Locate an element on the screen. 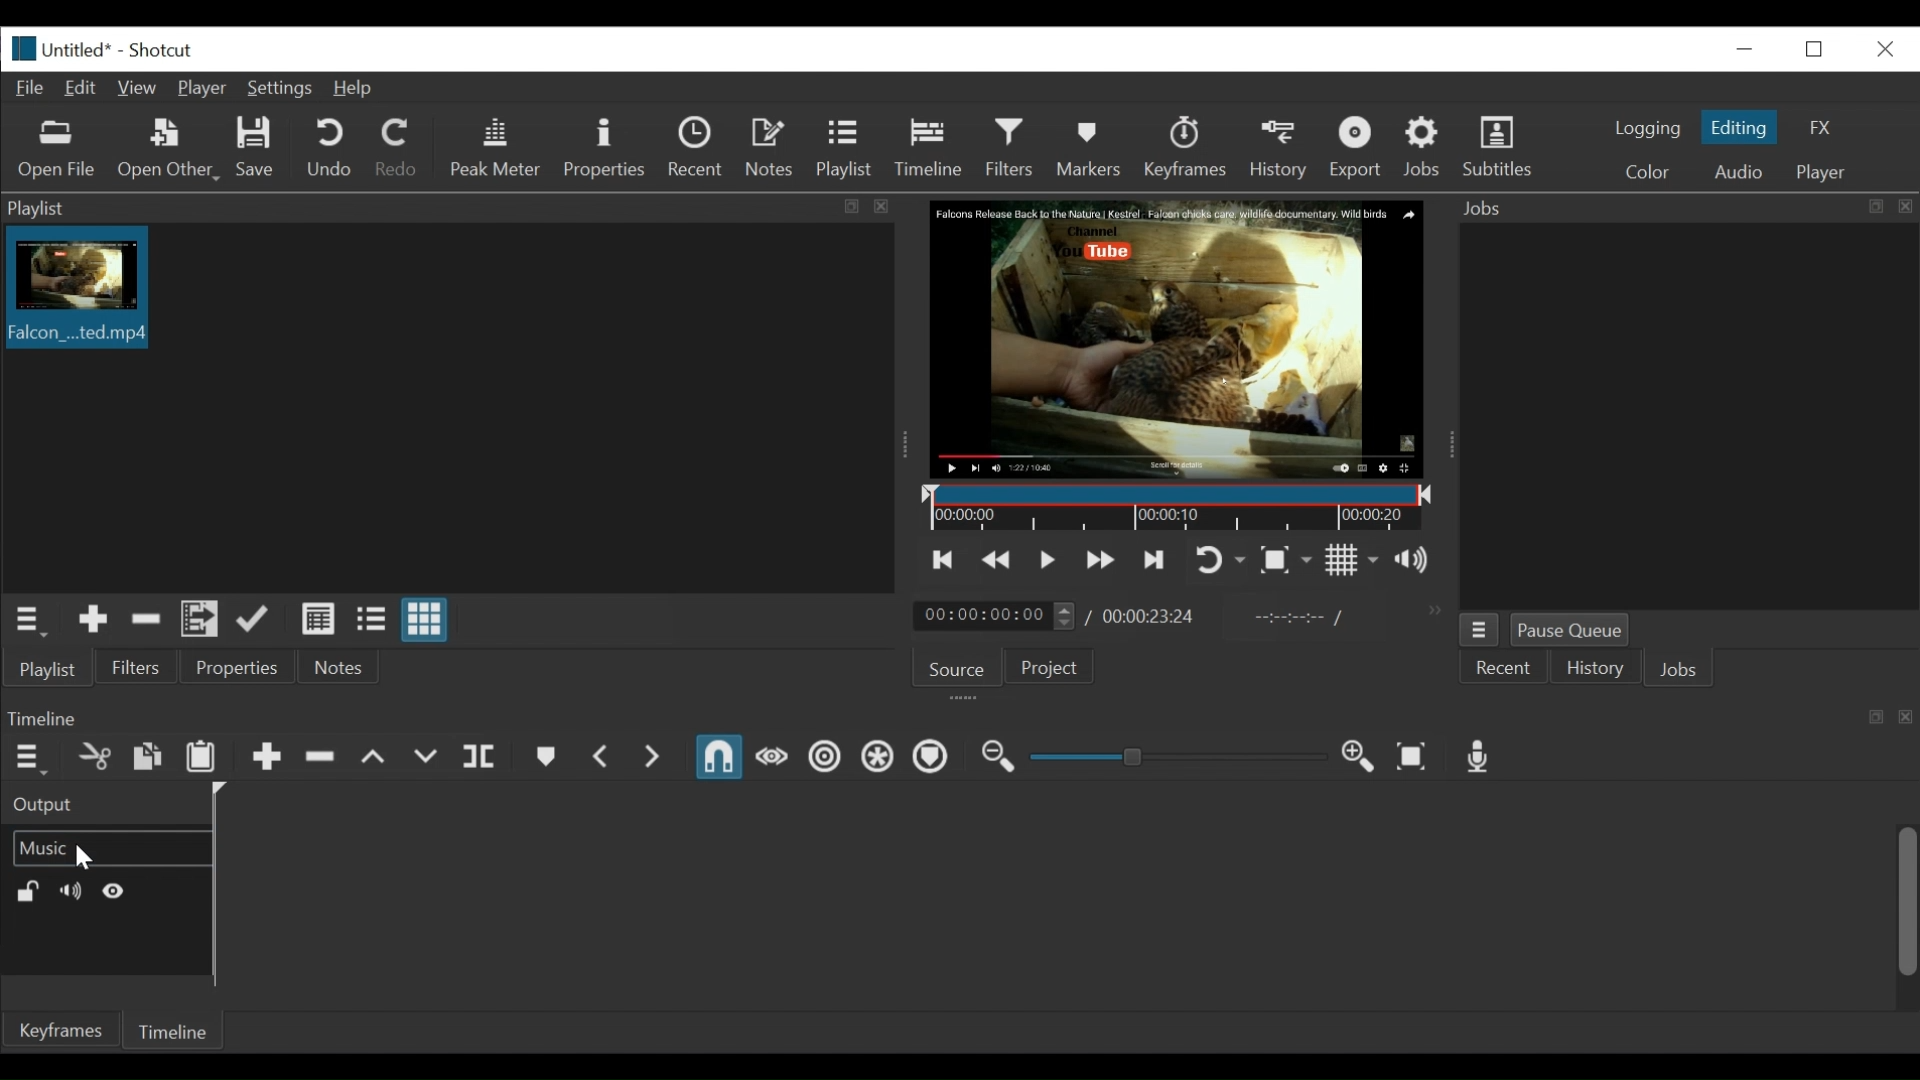  FX is located at coordinates (1816, 127).